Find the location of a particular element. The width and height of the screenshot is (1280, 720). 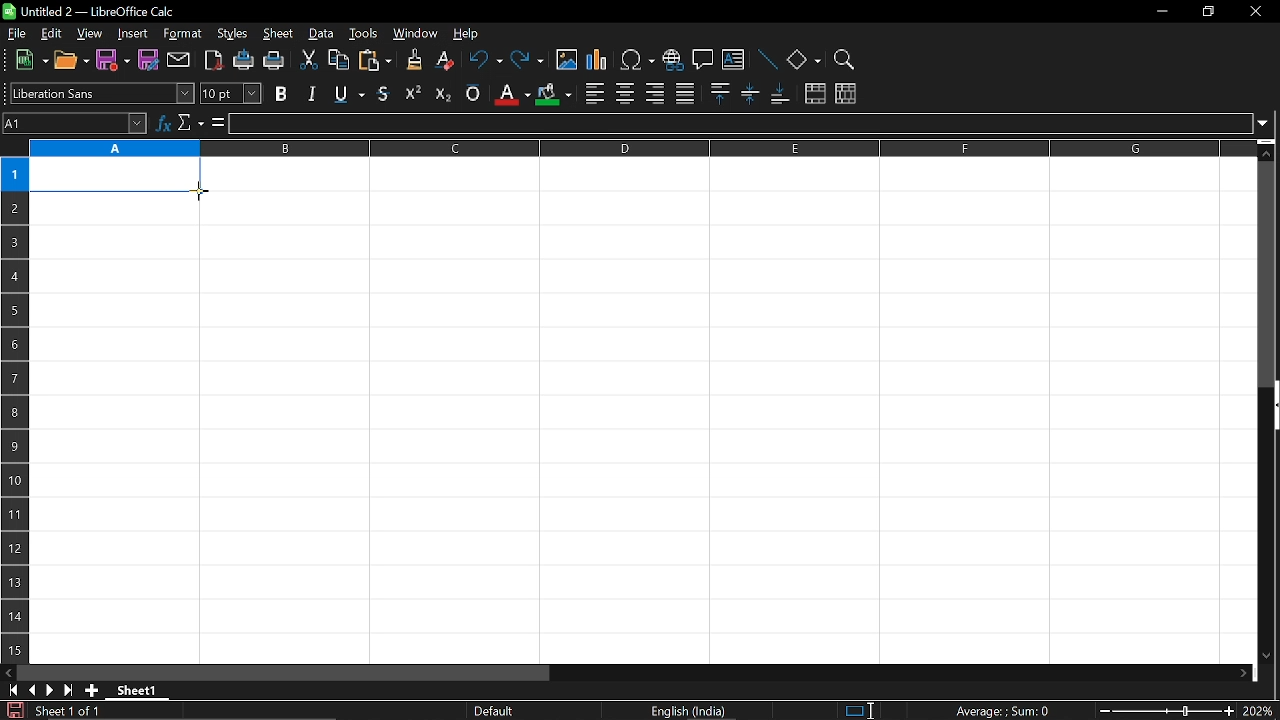

insert image is located at coordinates (566, 61).